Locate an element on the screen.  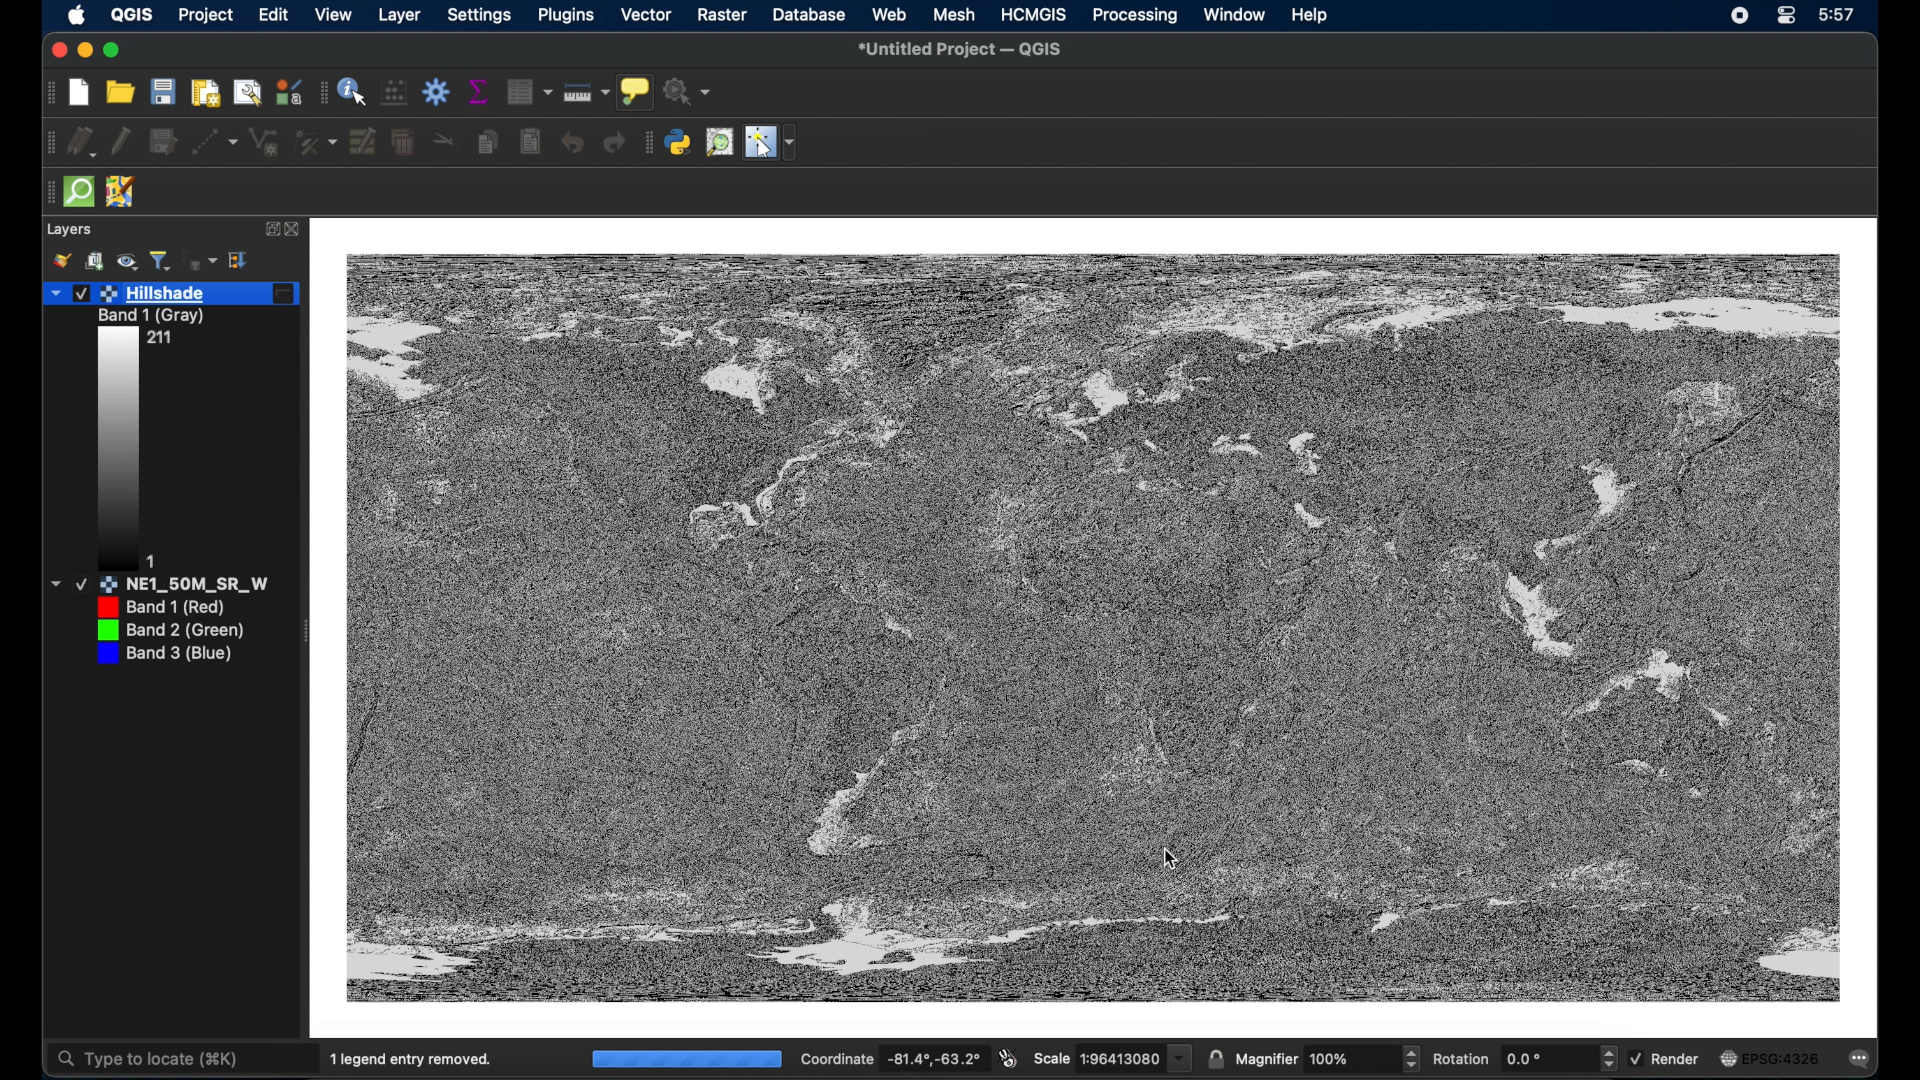
osm place search is located at coordinates (719, 142).